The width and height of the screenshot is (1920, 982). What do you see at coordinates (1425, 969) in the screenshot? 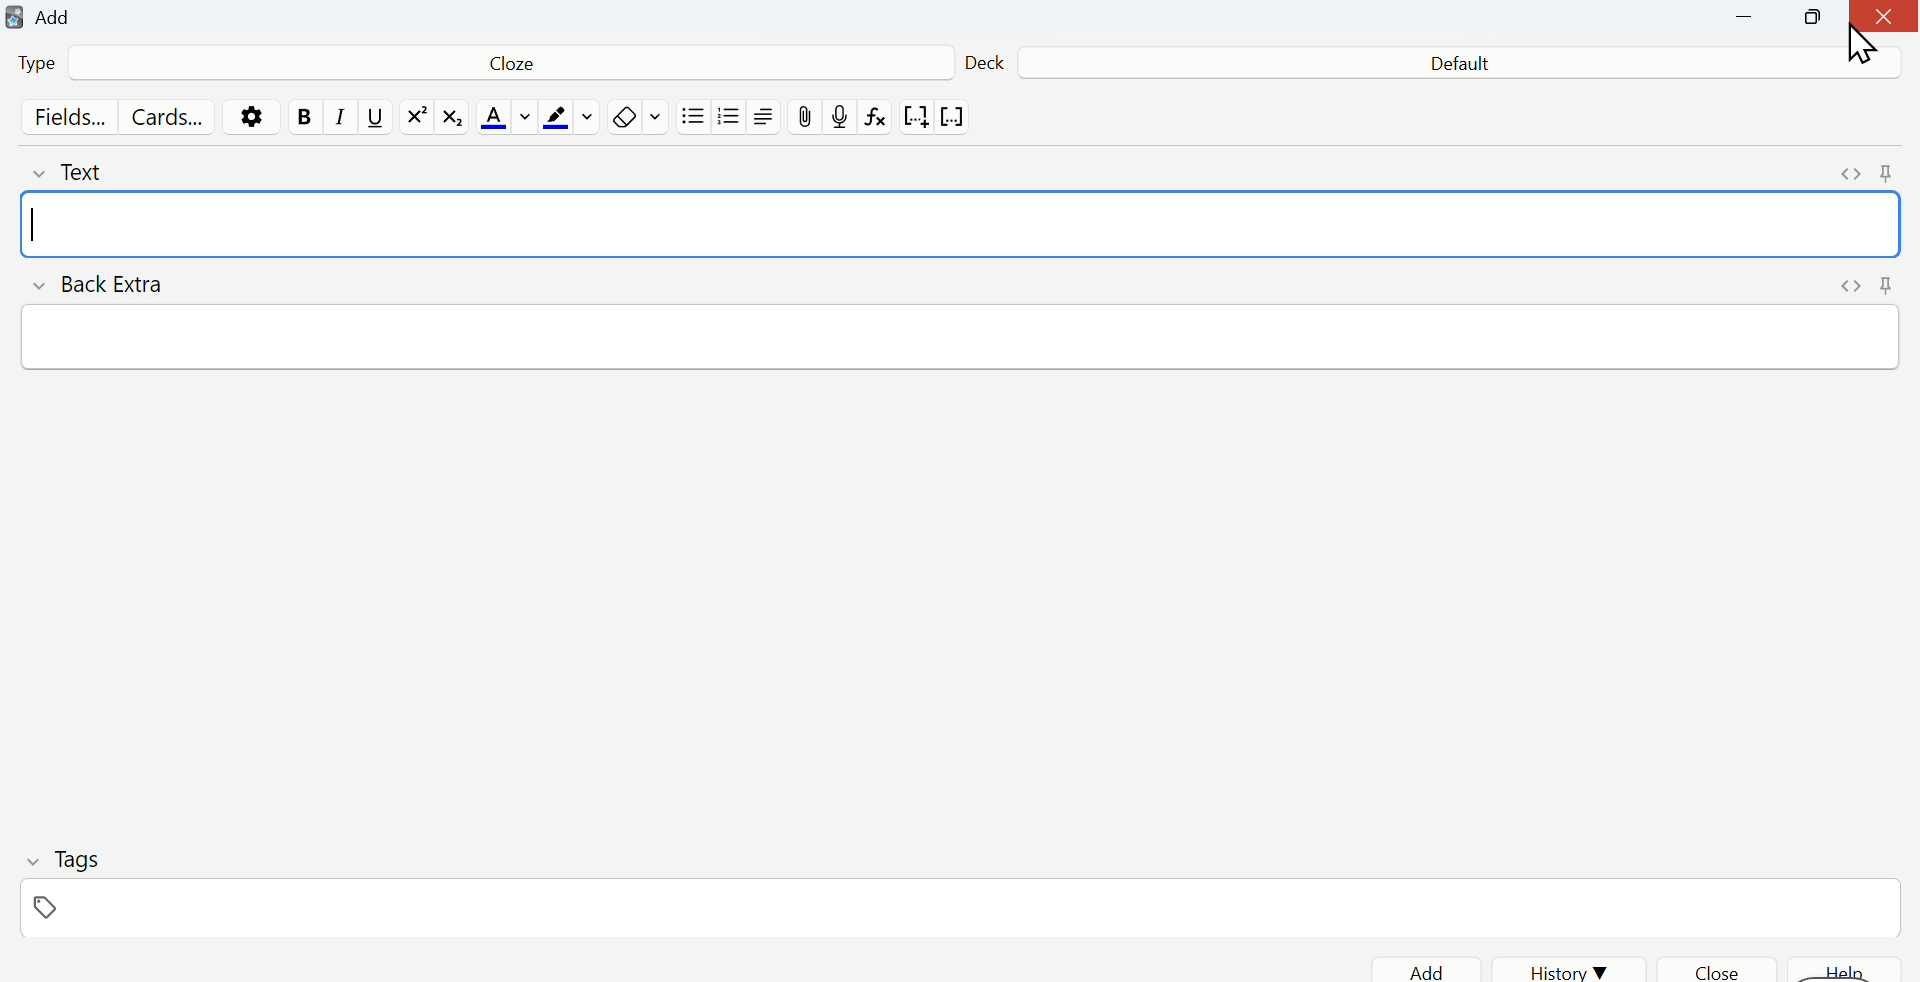
I see `Add` at bounding box center [1425, 969].